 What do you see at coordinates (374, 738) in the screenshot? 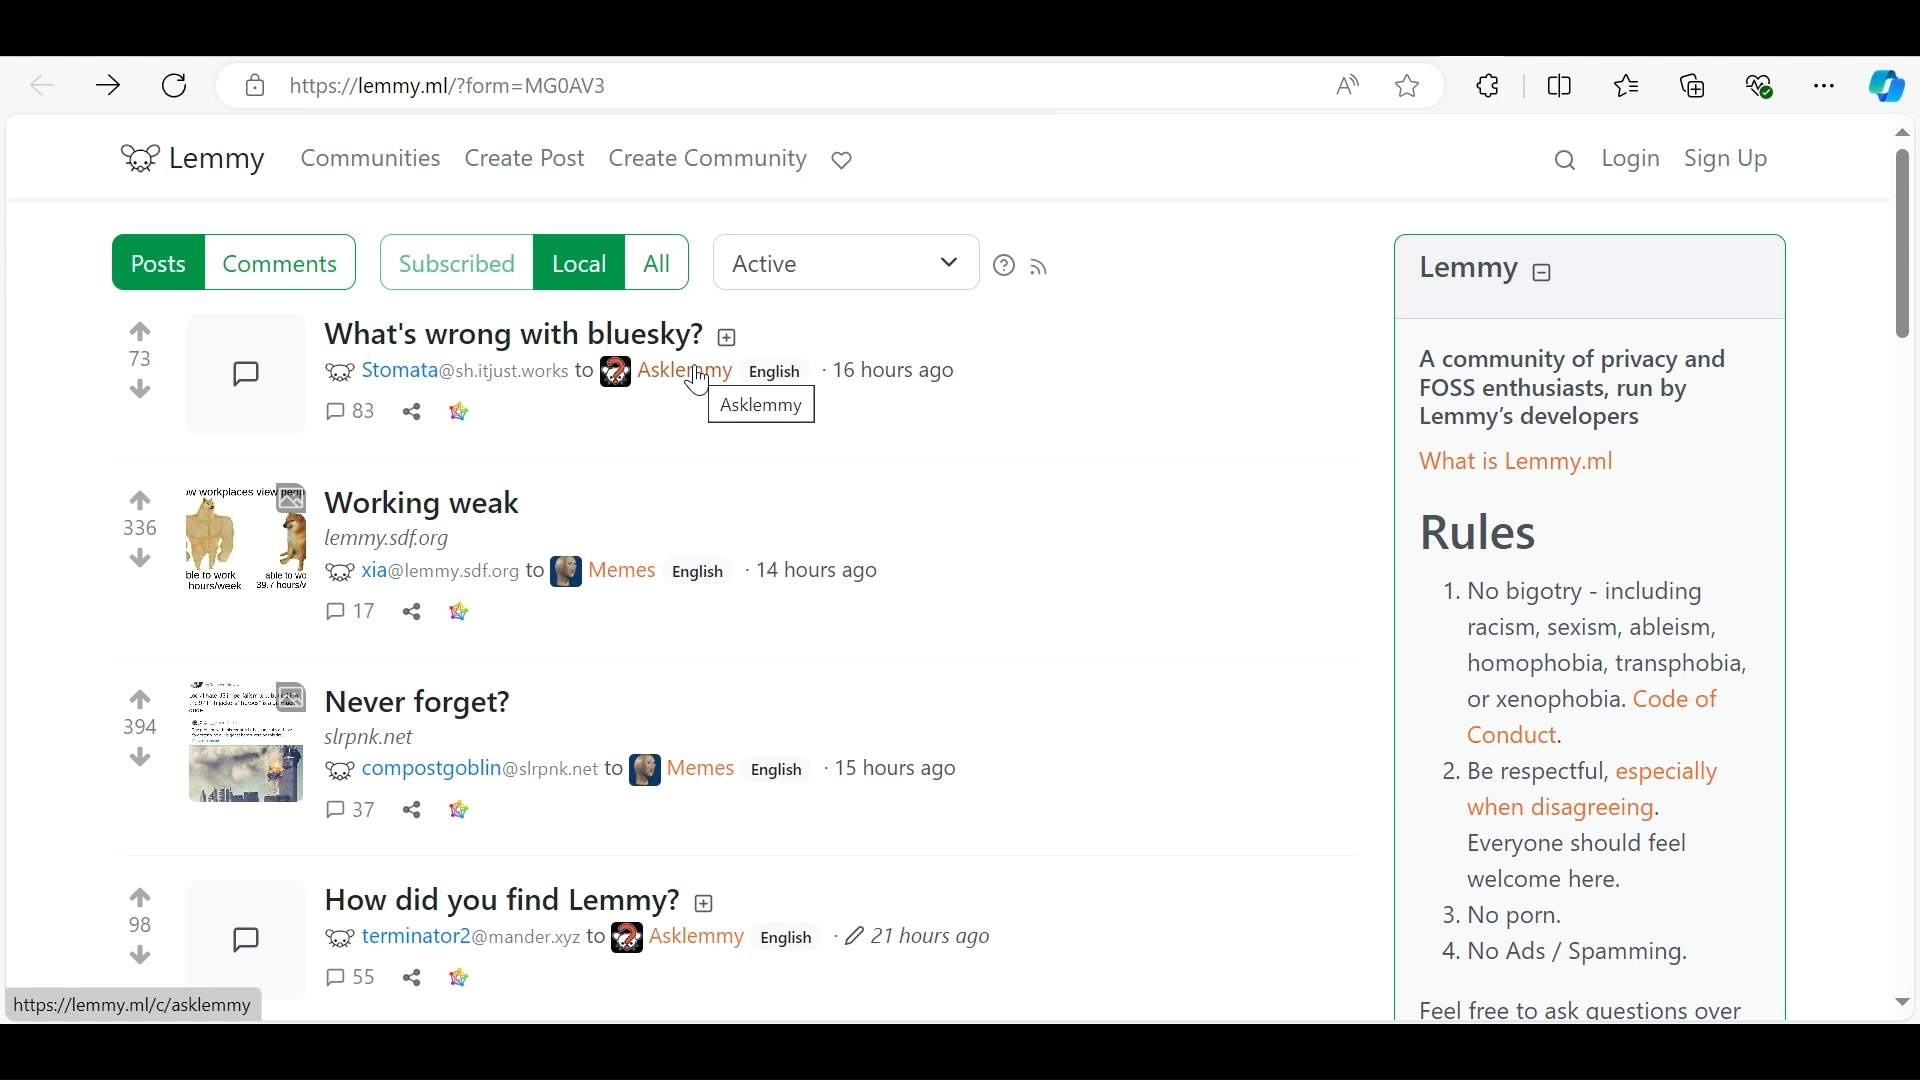
I see `link` at bounding box center [374, 738].